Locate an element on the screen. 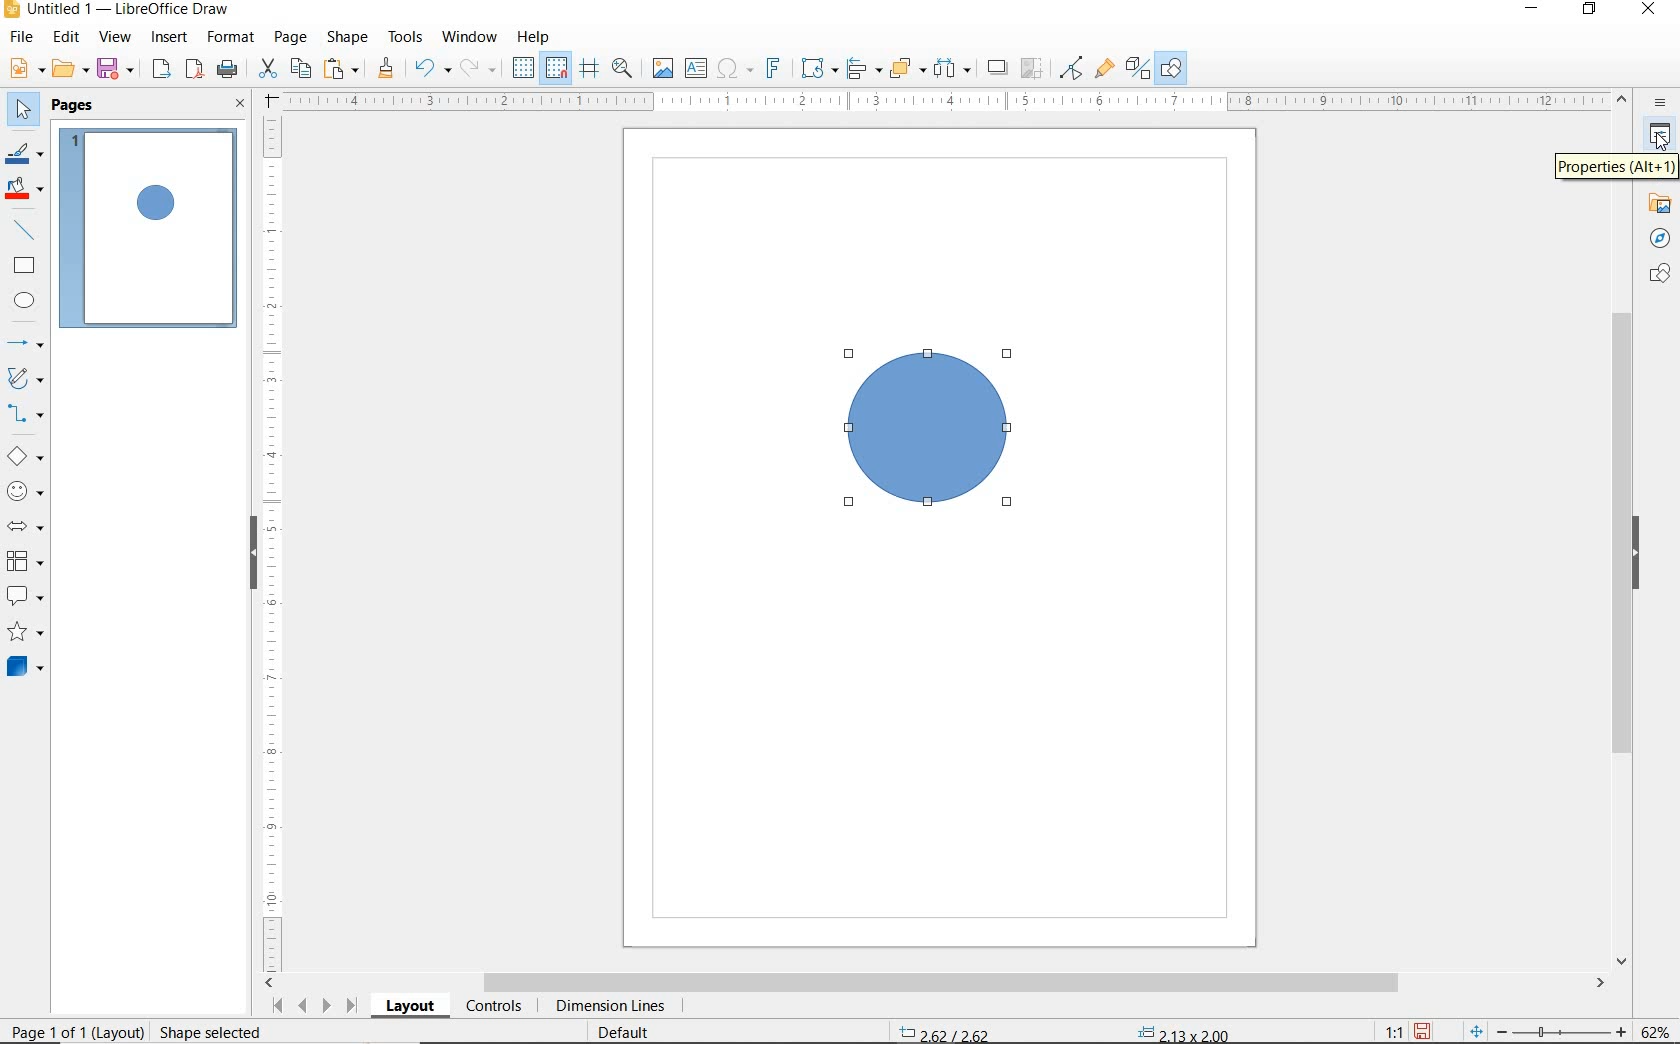  REDO is located at coordinates (479, 68).